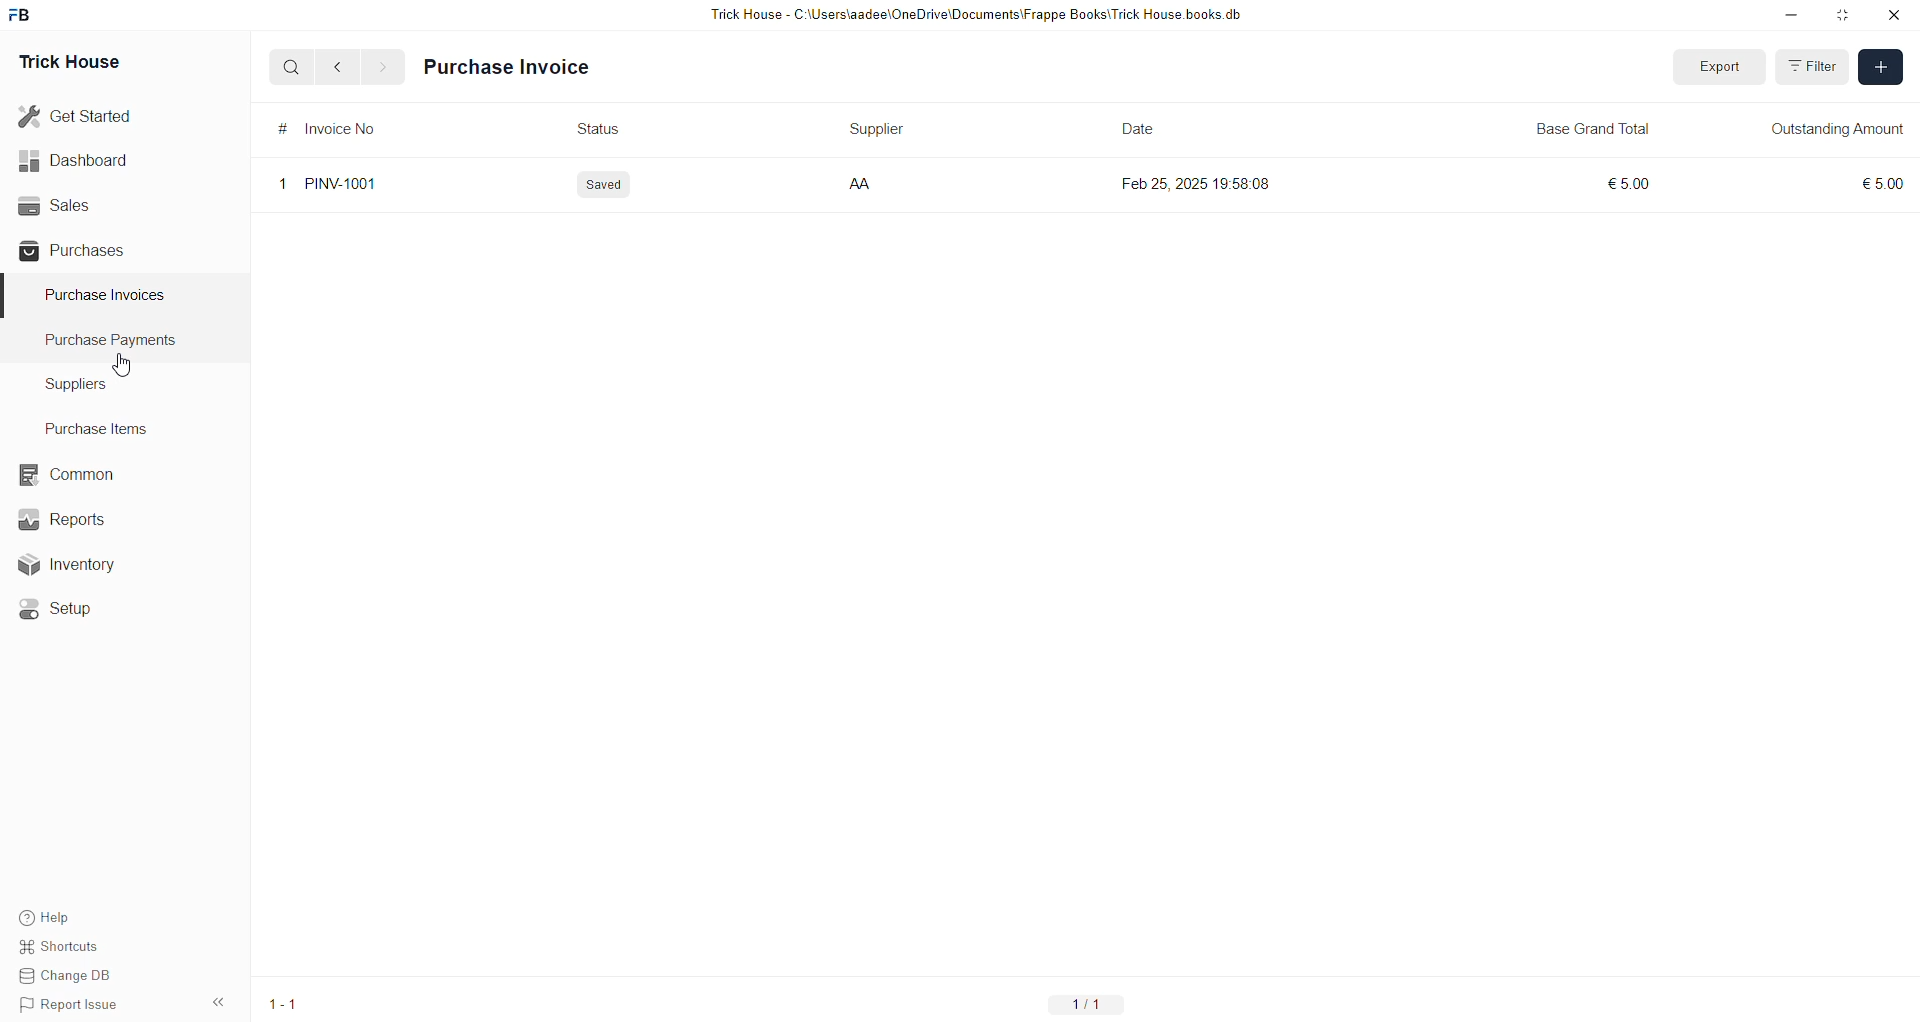  What do you see at coordinates (873, 187) in the screenshot?
I see `AA` at bounding box center [873, 187].